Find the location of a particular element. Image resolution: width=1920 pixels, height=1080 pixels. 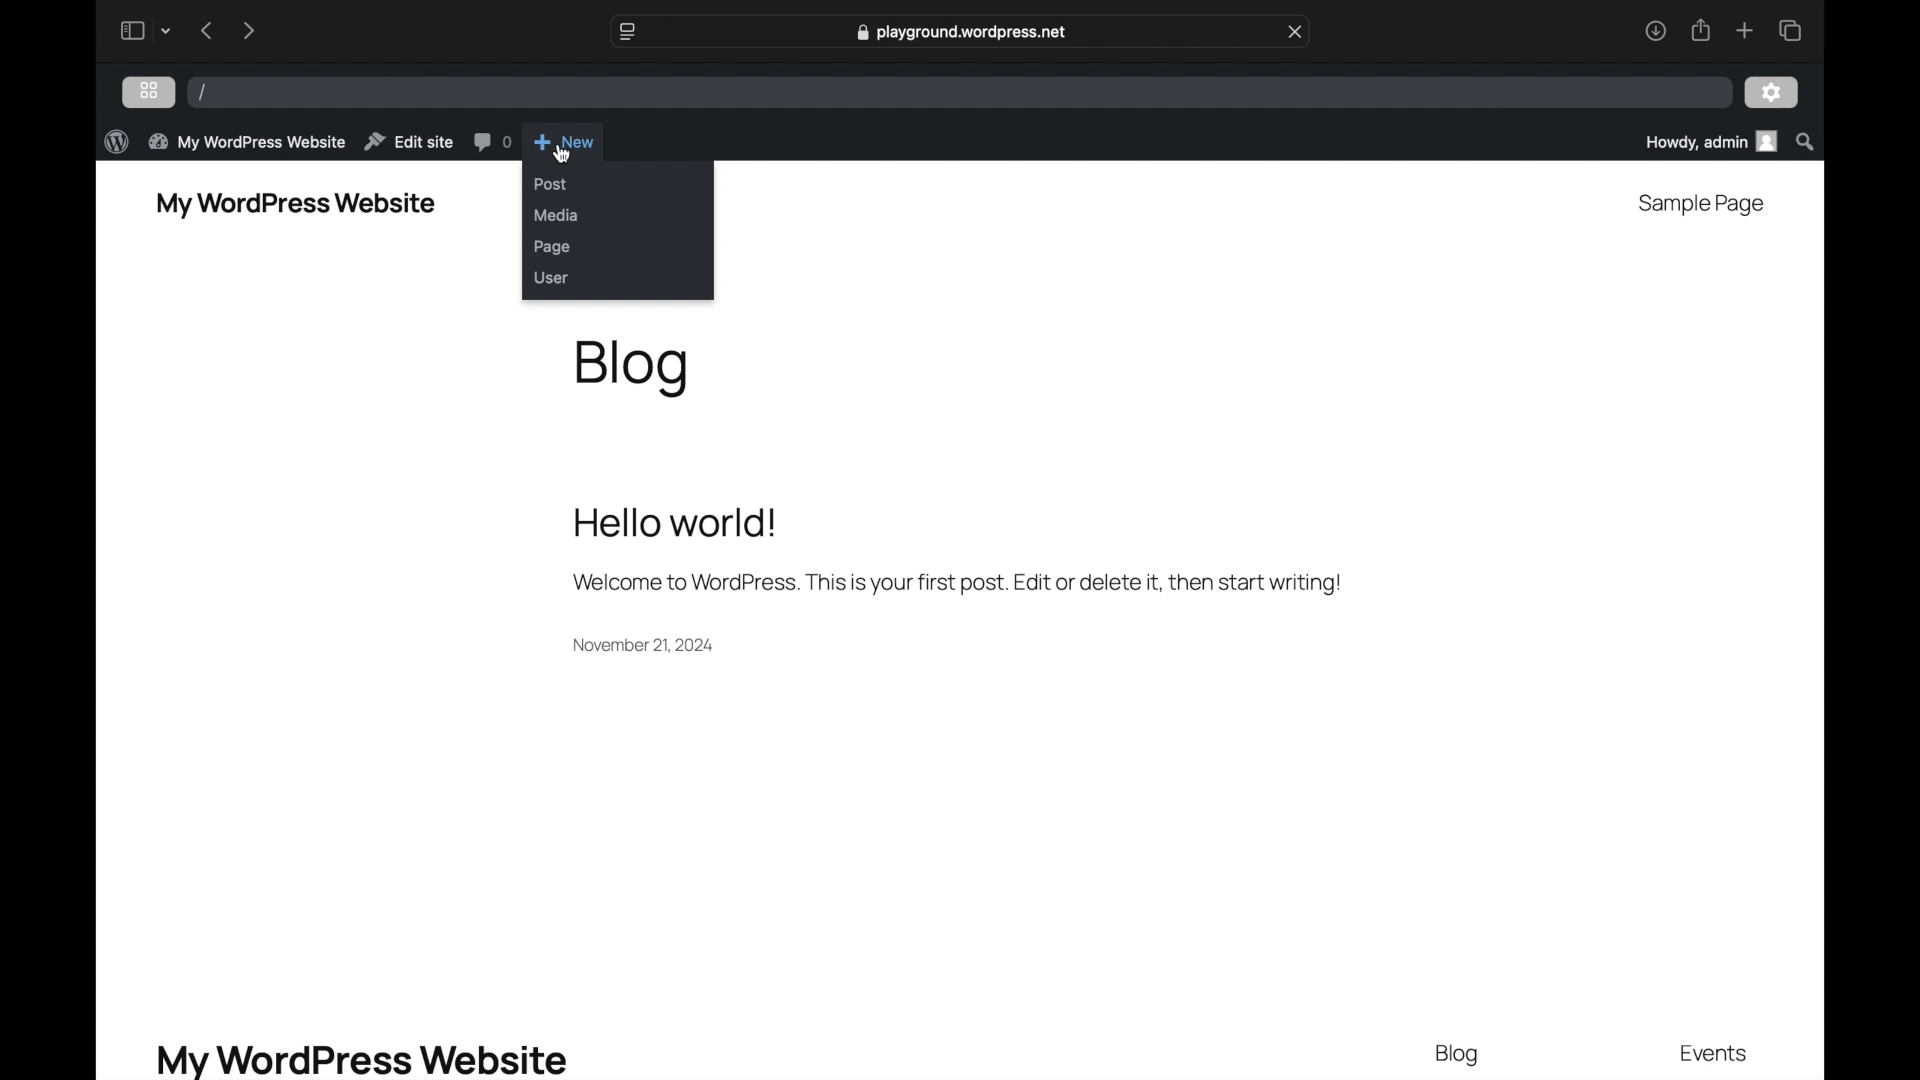

edit site is located at coordinates (409, 141).